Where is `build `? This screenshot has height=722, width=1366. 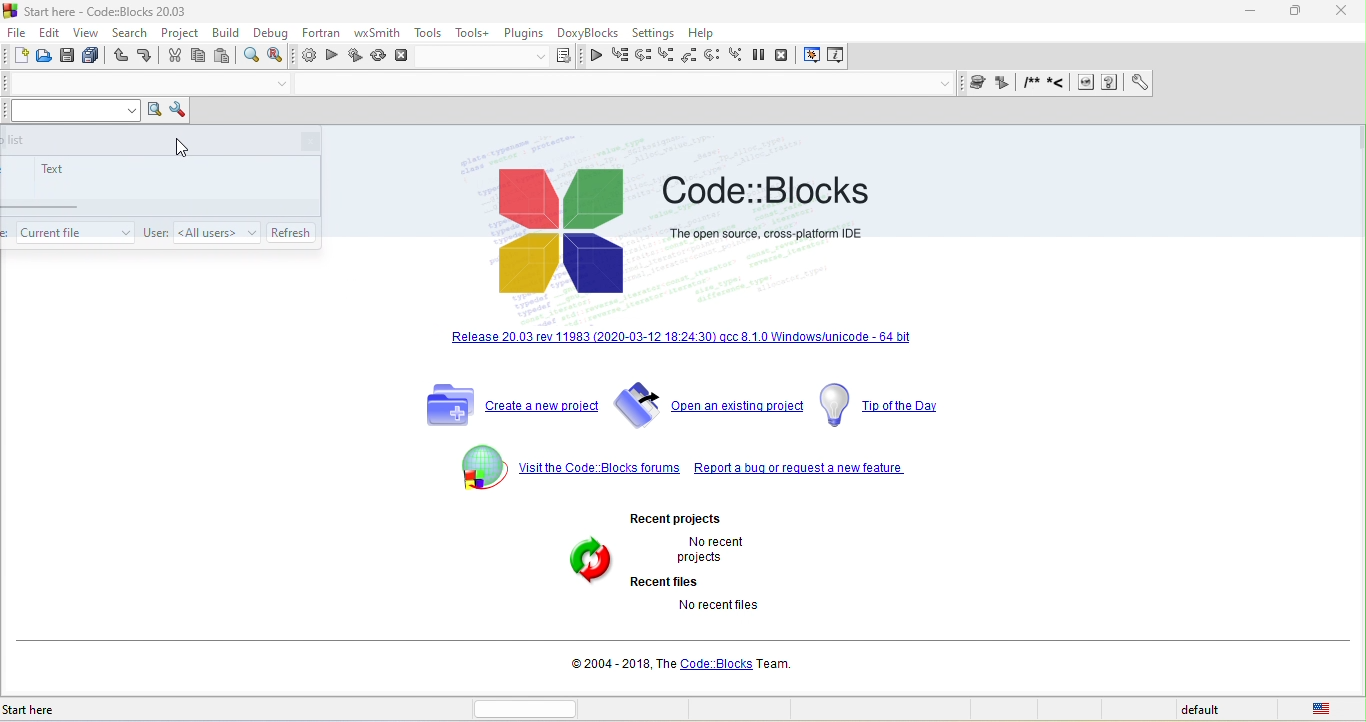
build  is located at coordinates (307, 58).